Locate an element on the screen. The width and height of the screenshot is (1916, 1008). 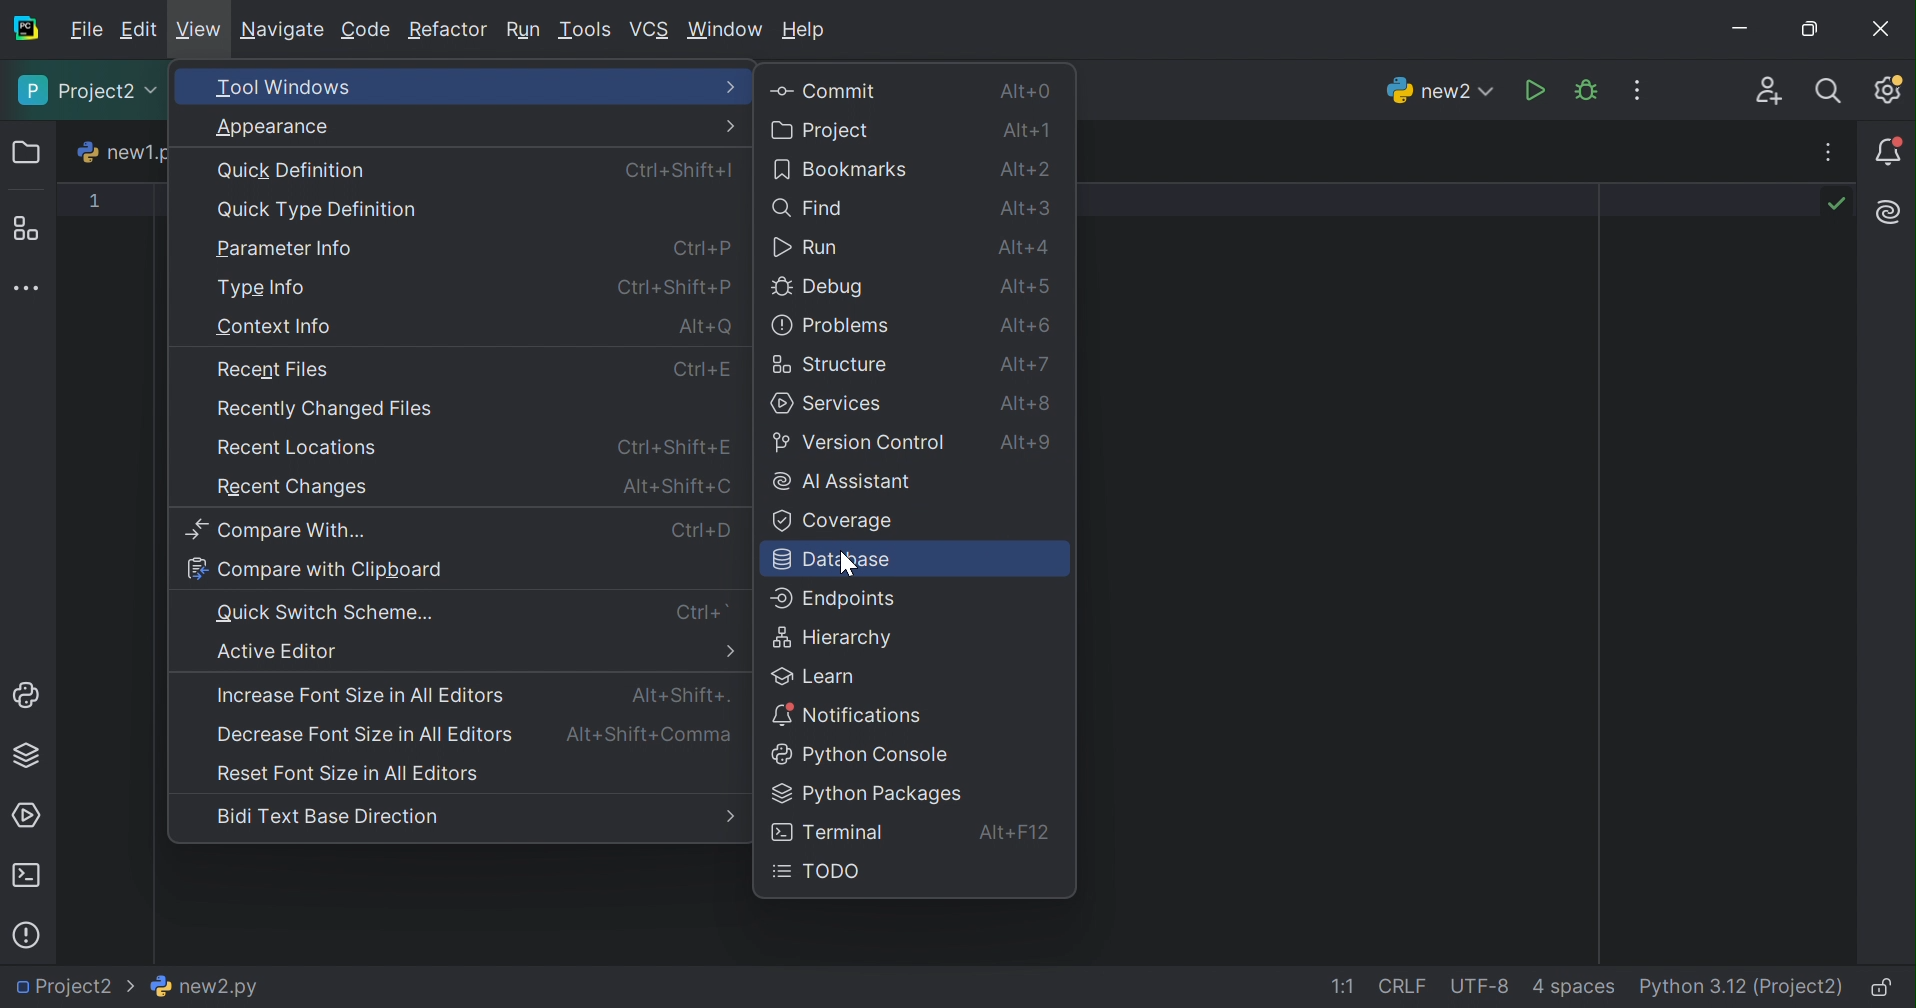
Services is located at coordinates (826, 403).